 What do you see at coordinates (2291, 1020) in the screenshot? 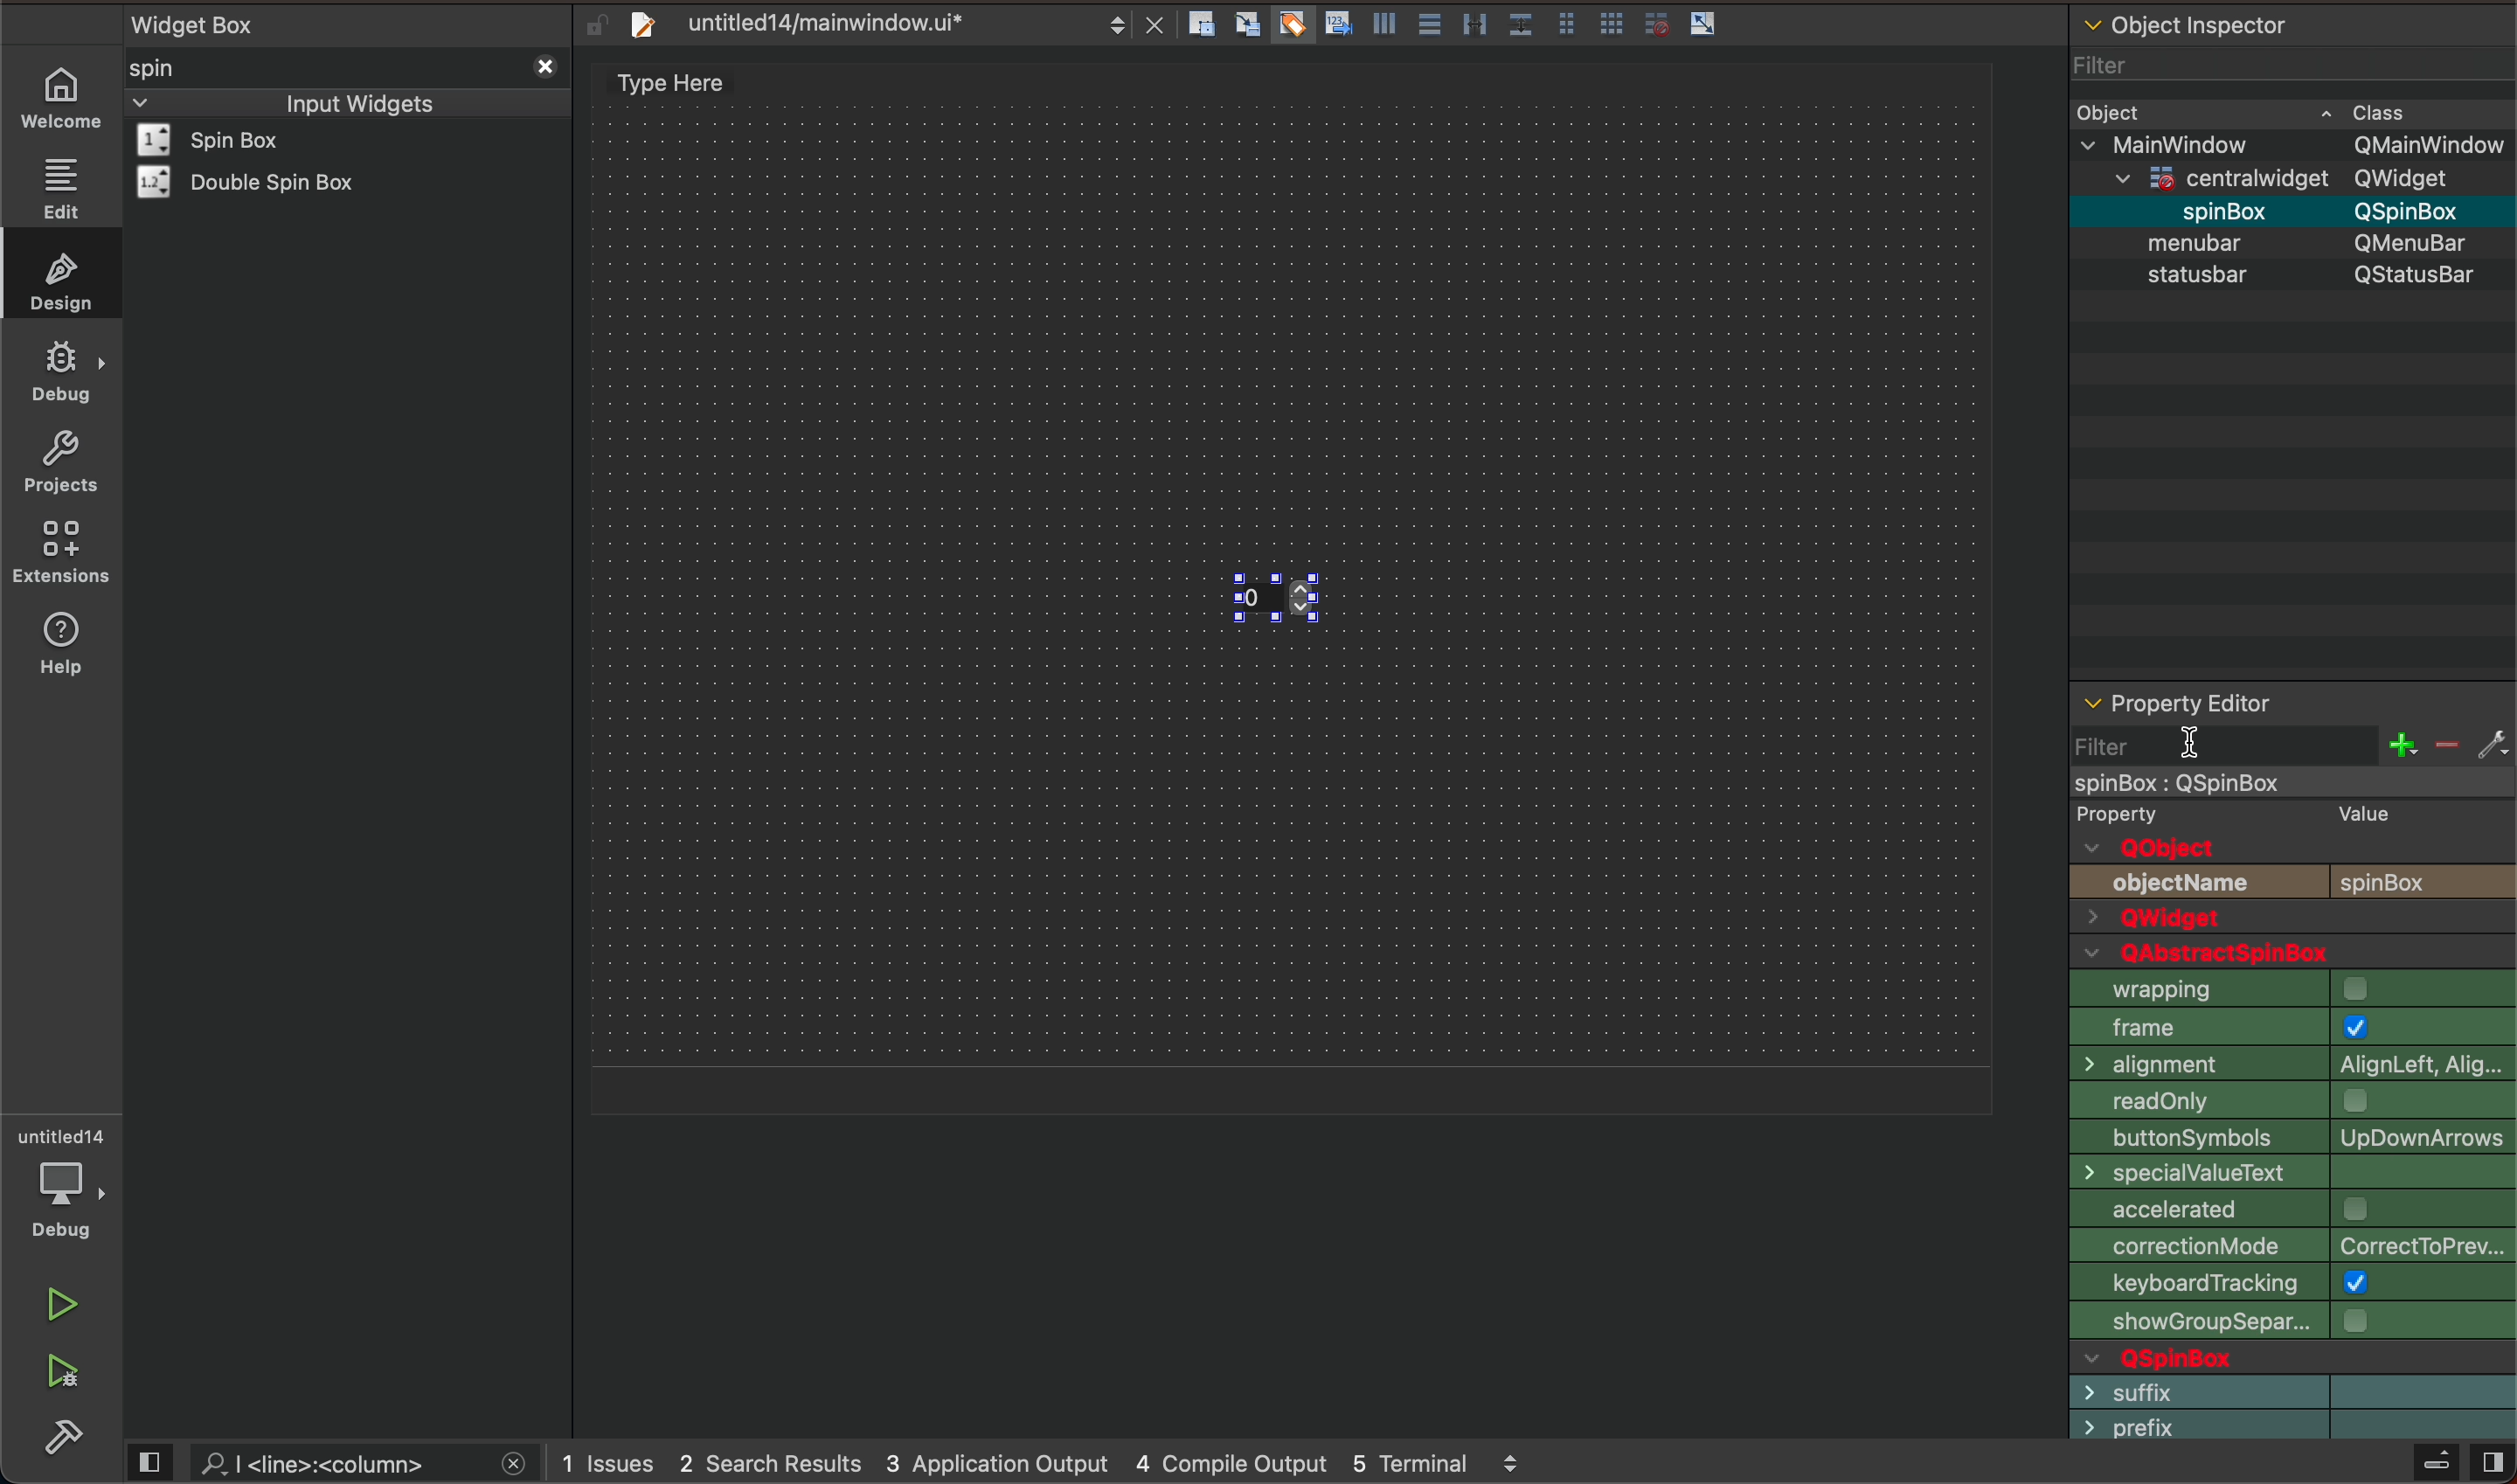
I see `toolbutton style` at bounding box center [2291, 1020].